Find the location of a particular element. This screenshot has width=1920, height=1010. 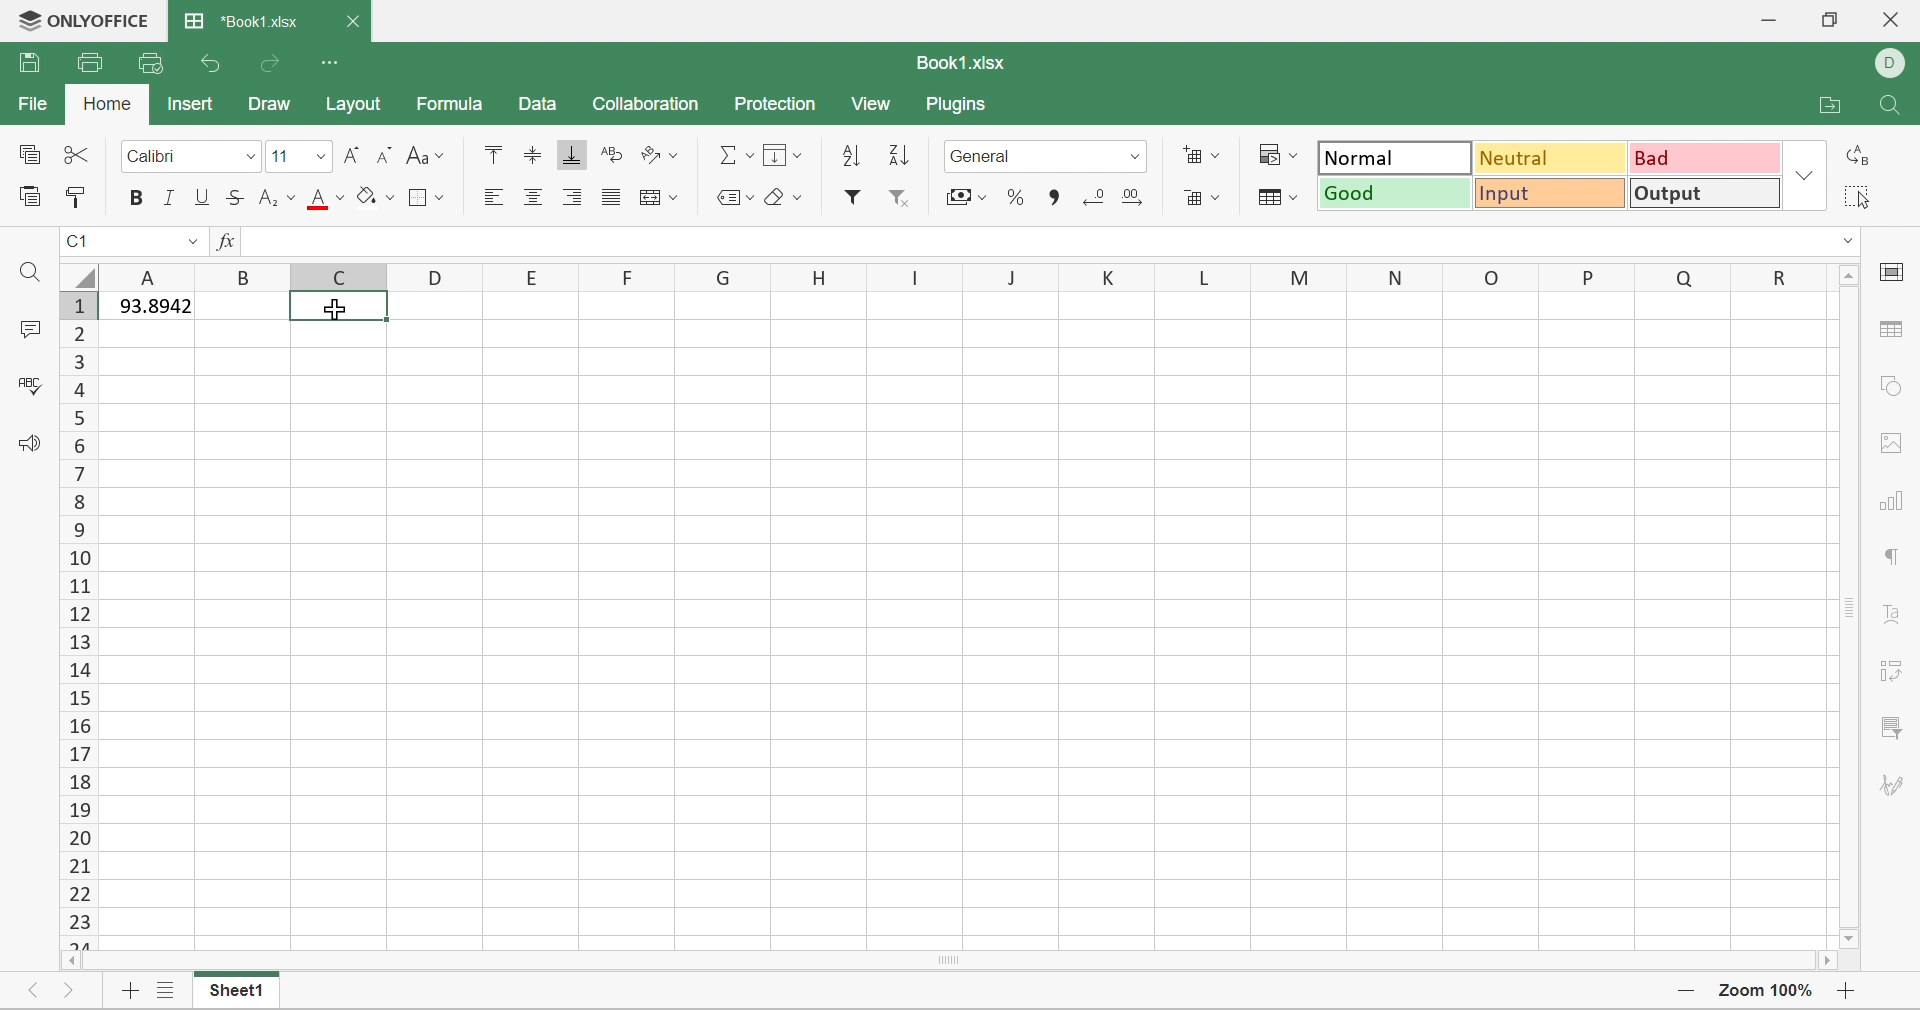

Scroll Bar is located at coordinates (945, 962).